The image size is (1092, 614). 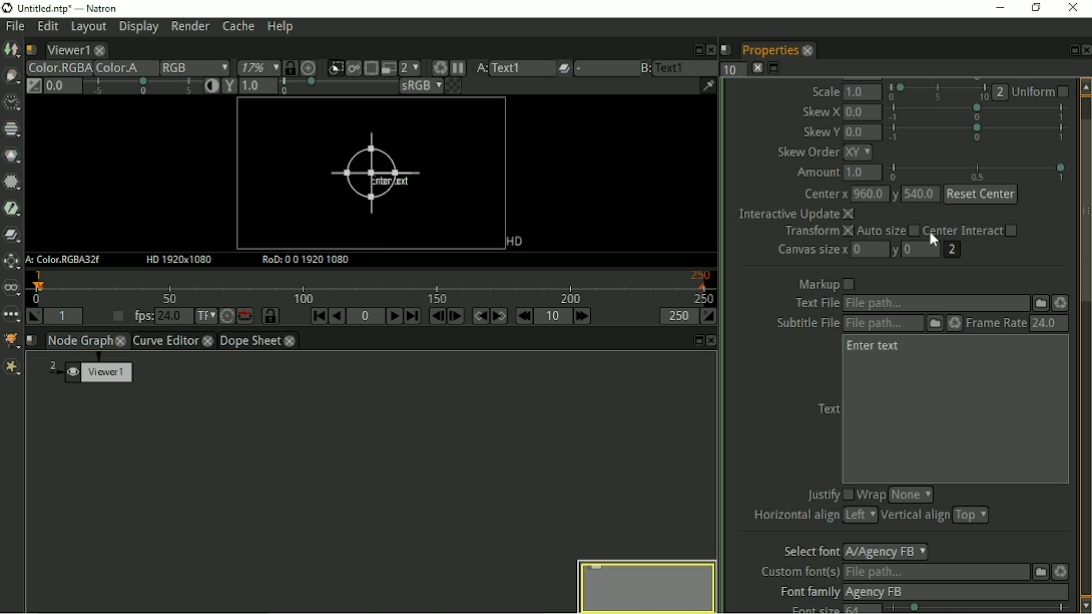 I want to click on Script name, so click(x=726, y=49).